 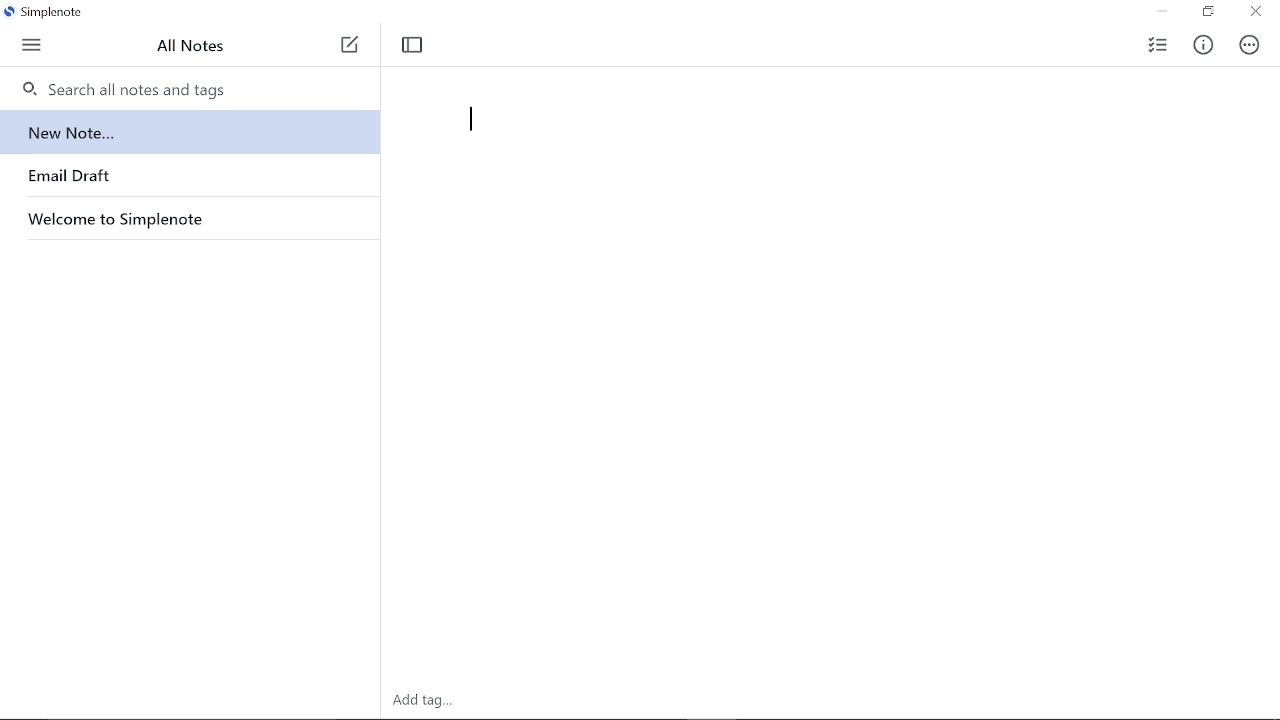 I want to click on Restore down, so click(x=1208, y=11).